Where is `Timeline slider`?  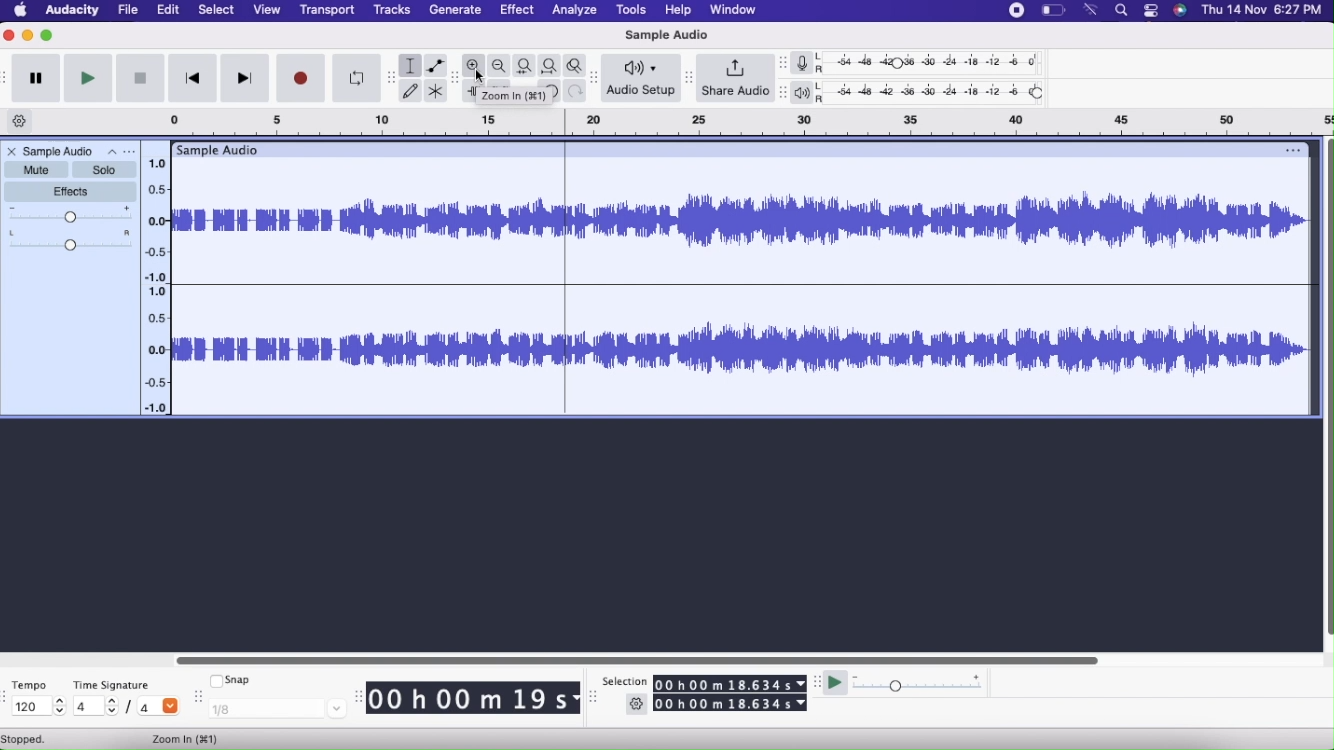
Timeline slider is located at coordinates (157, 281).